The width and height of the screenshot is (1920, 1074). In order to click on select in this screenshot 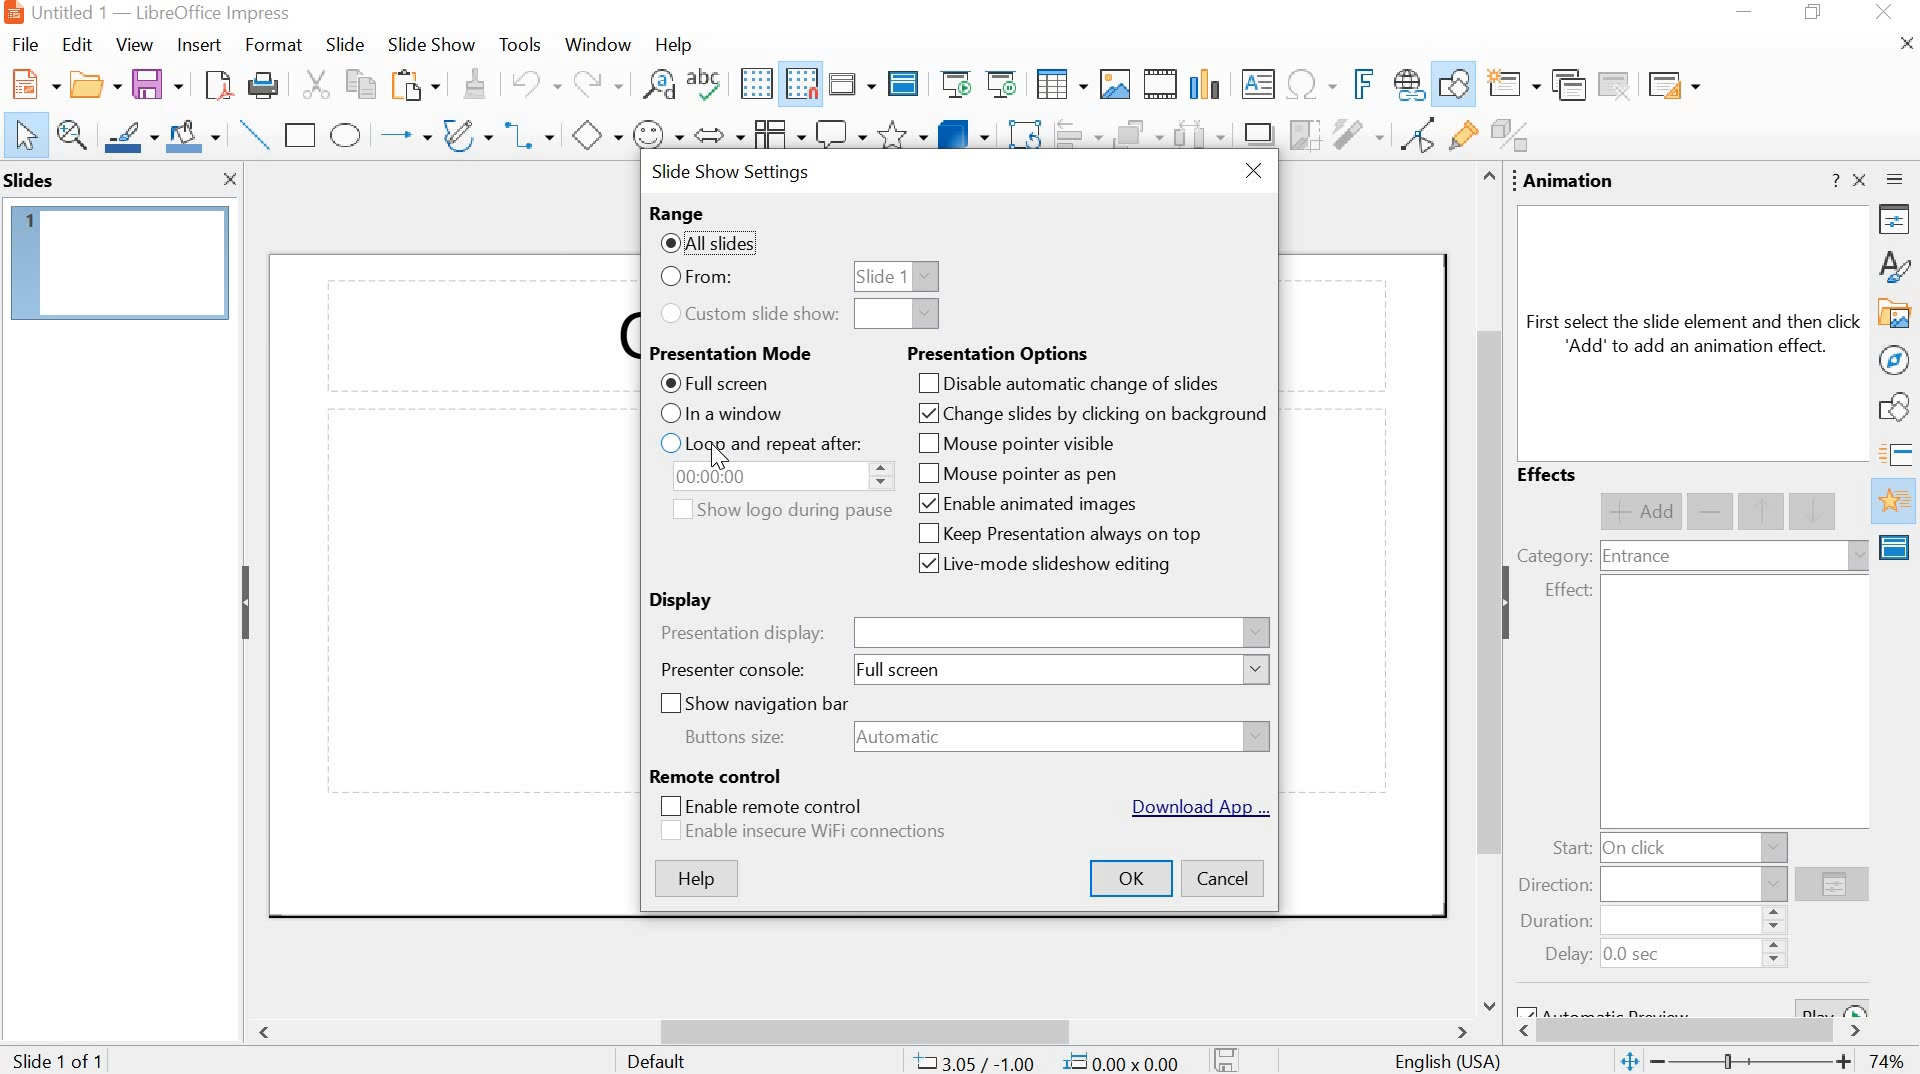, I will do `click(26, 137)`.